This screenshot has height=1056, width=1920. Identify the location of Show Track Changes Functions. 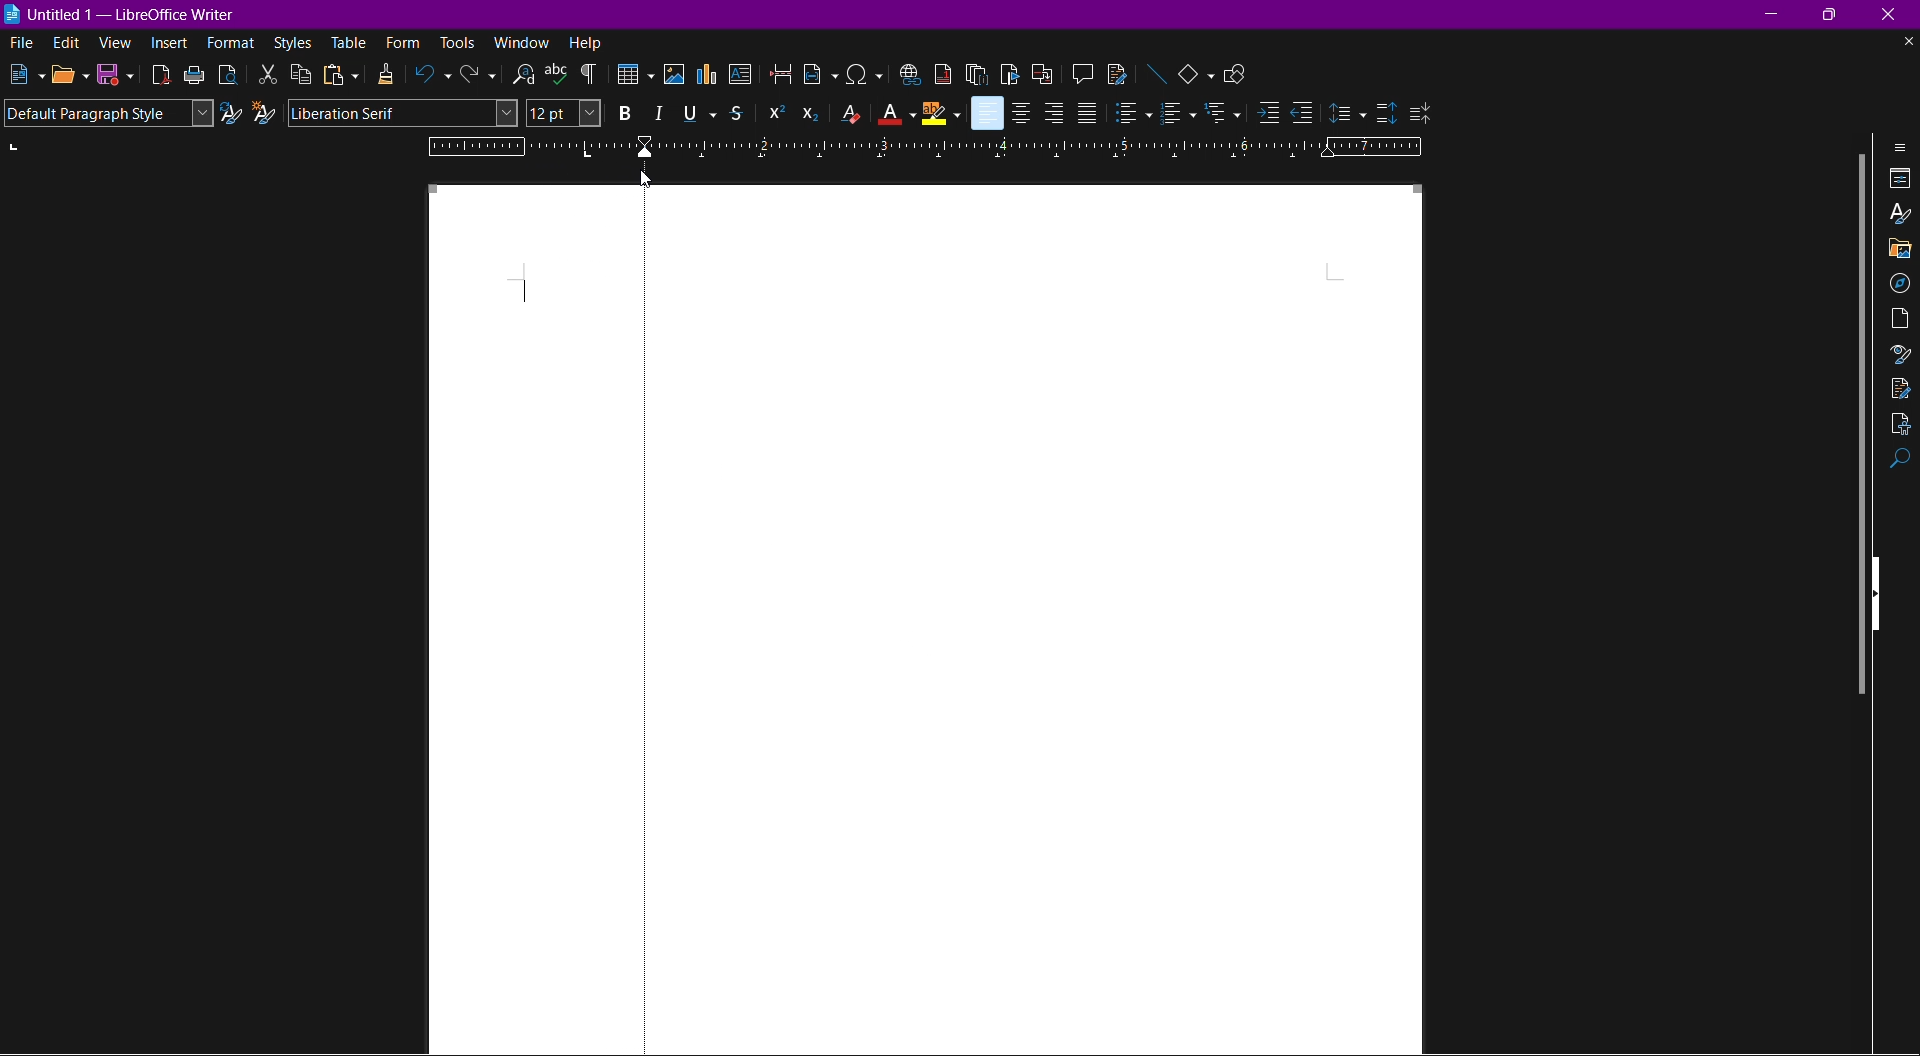
(1117, 73).